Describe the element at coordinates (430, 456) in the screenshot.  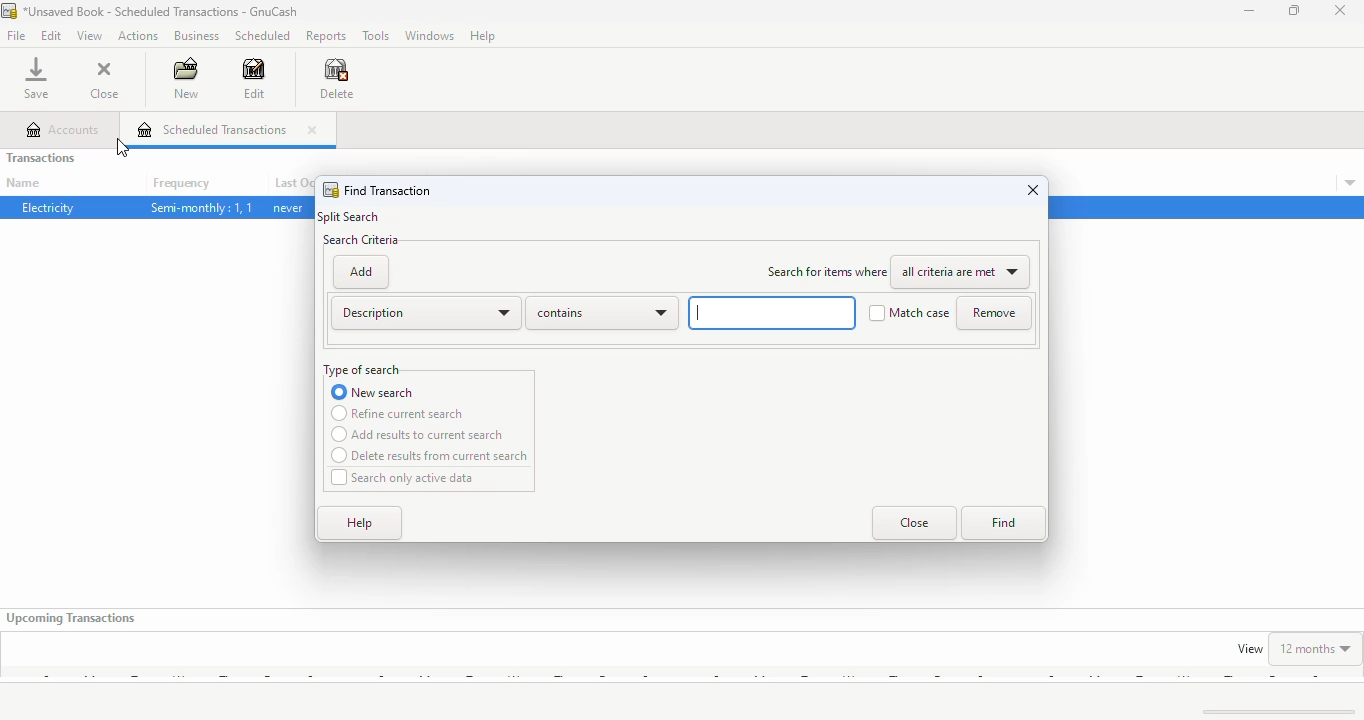
I see `delete results from current search` at that location.